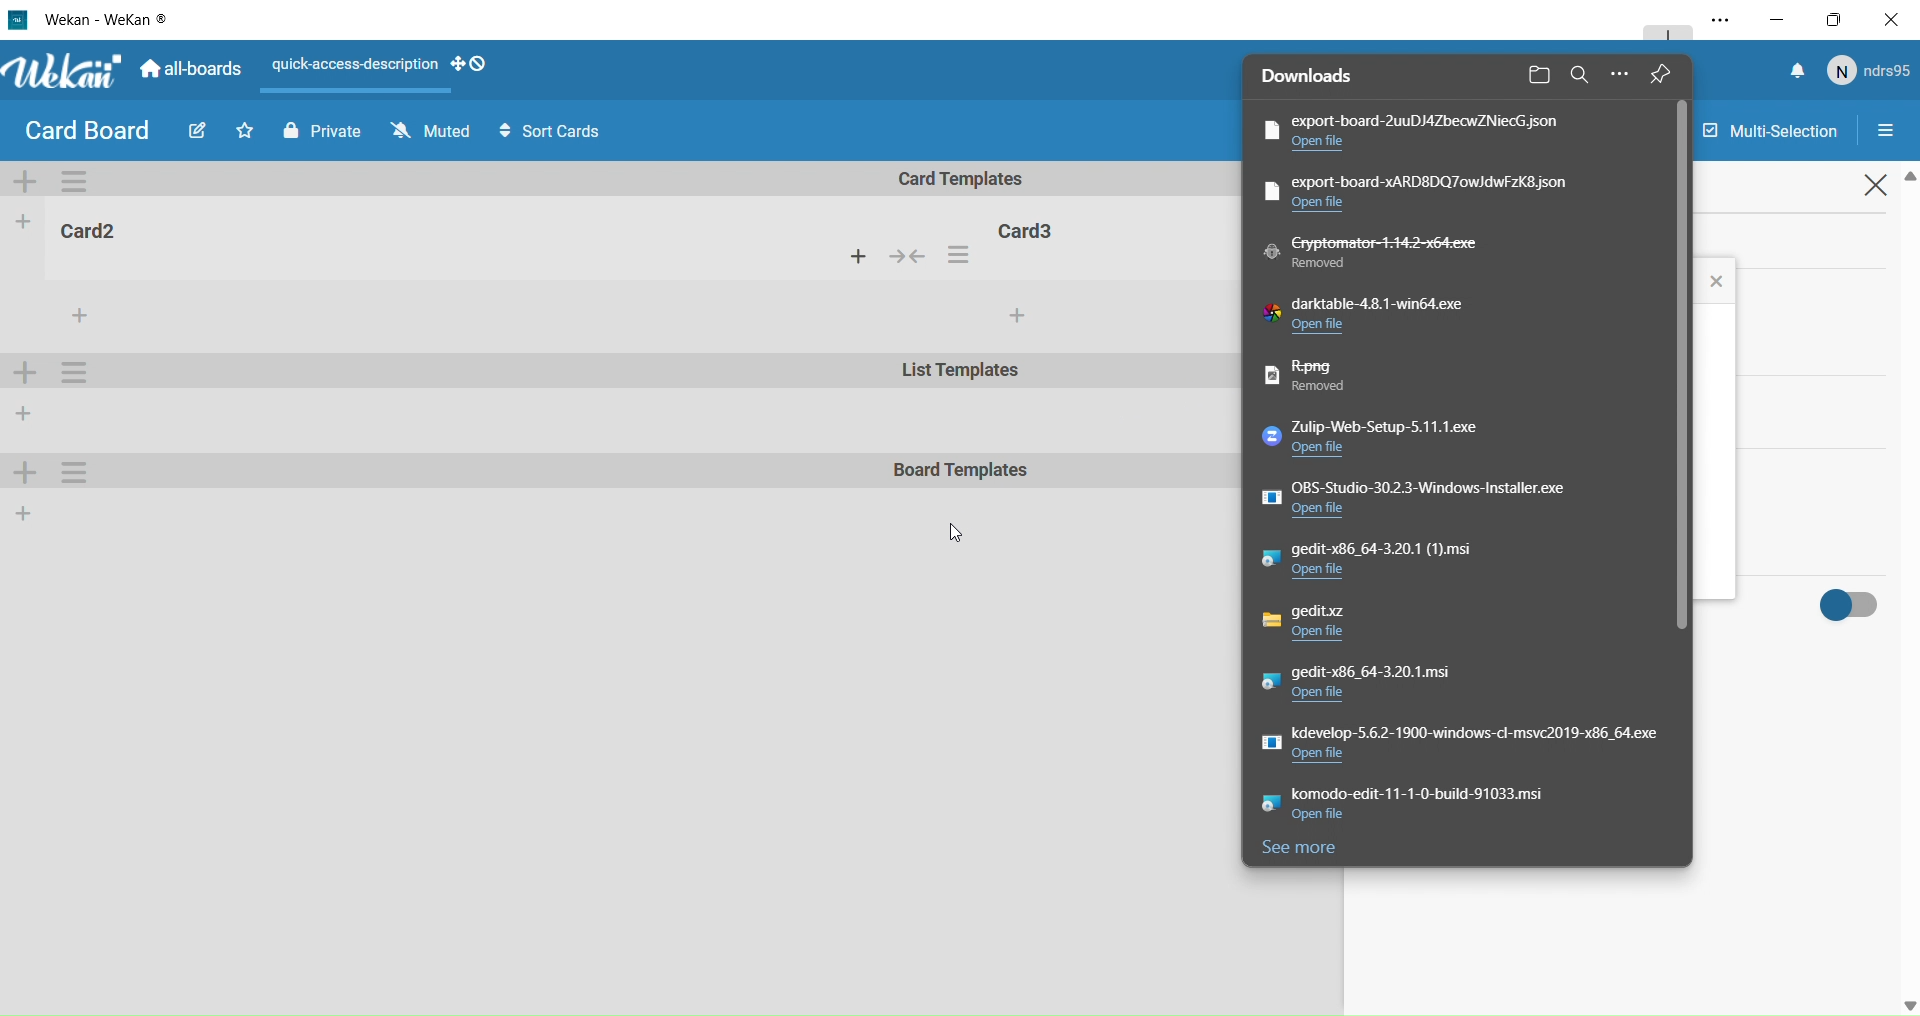  I want to click on downloaded file, so click(1384, 320).